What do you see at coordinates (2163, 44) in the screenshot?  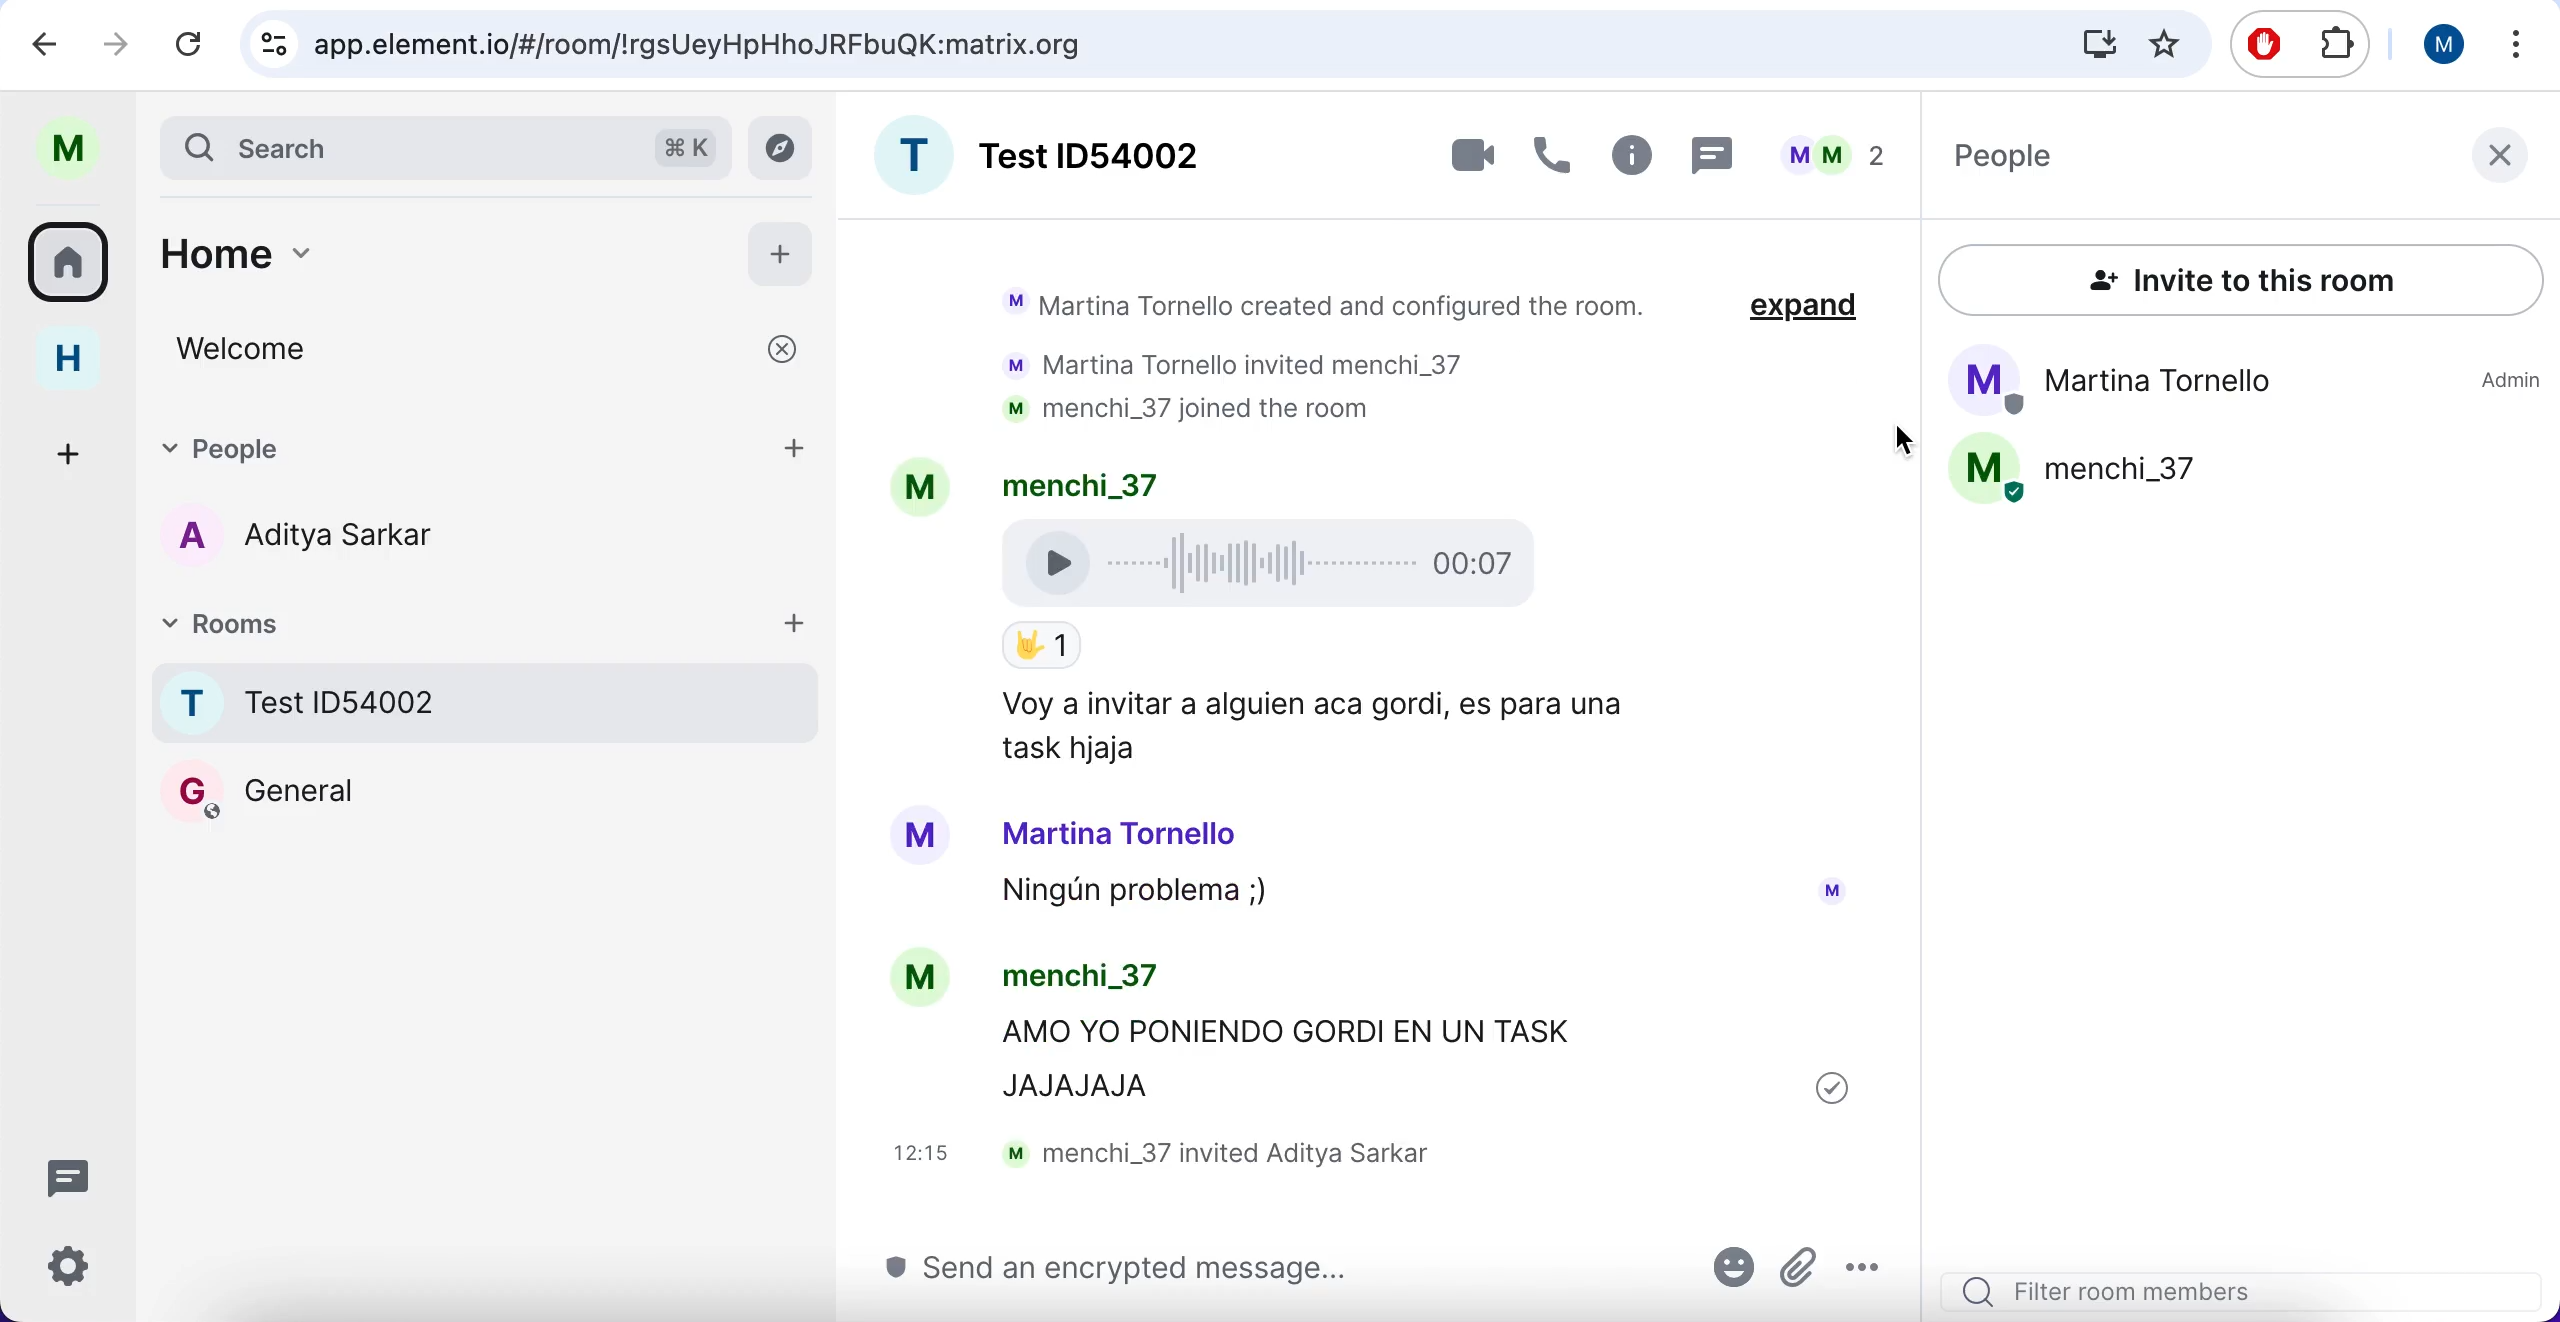 I see `favorites` at bounding box center [2163, 44].